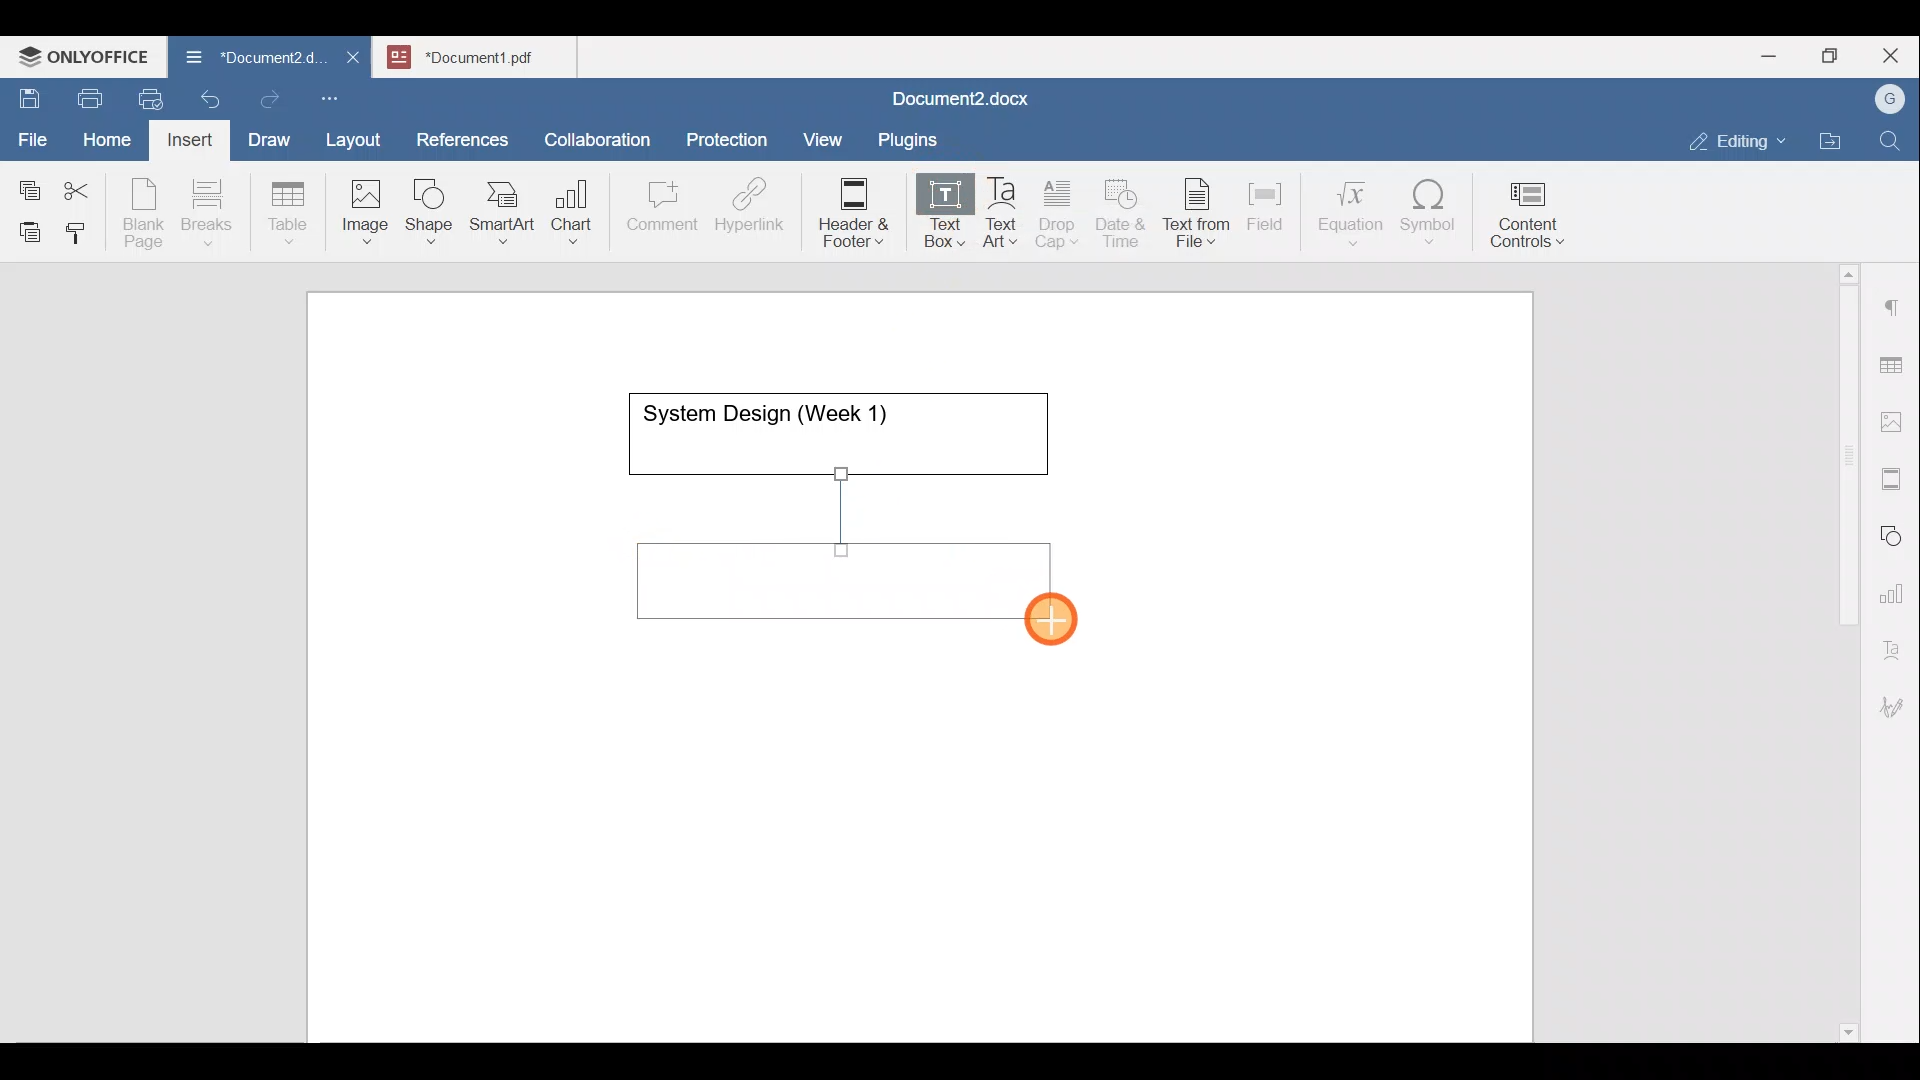  Describe the element at coordinates (847, 211) in the screenshot. I see `Header & footer` at that location.